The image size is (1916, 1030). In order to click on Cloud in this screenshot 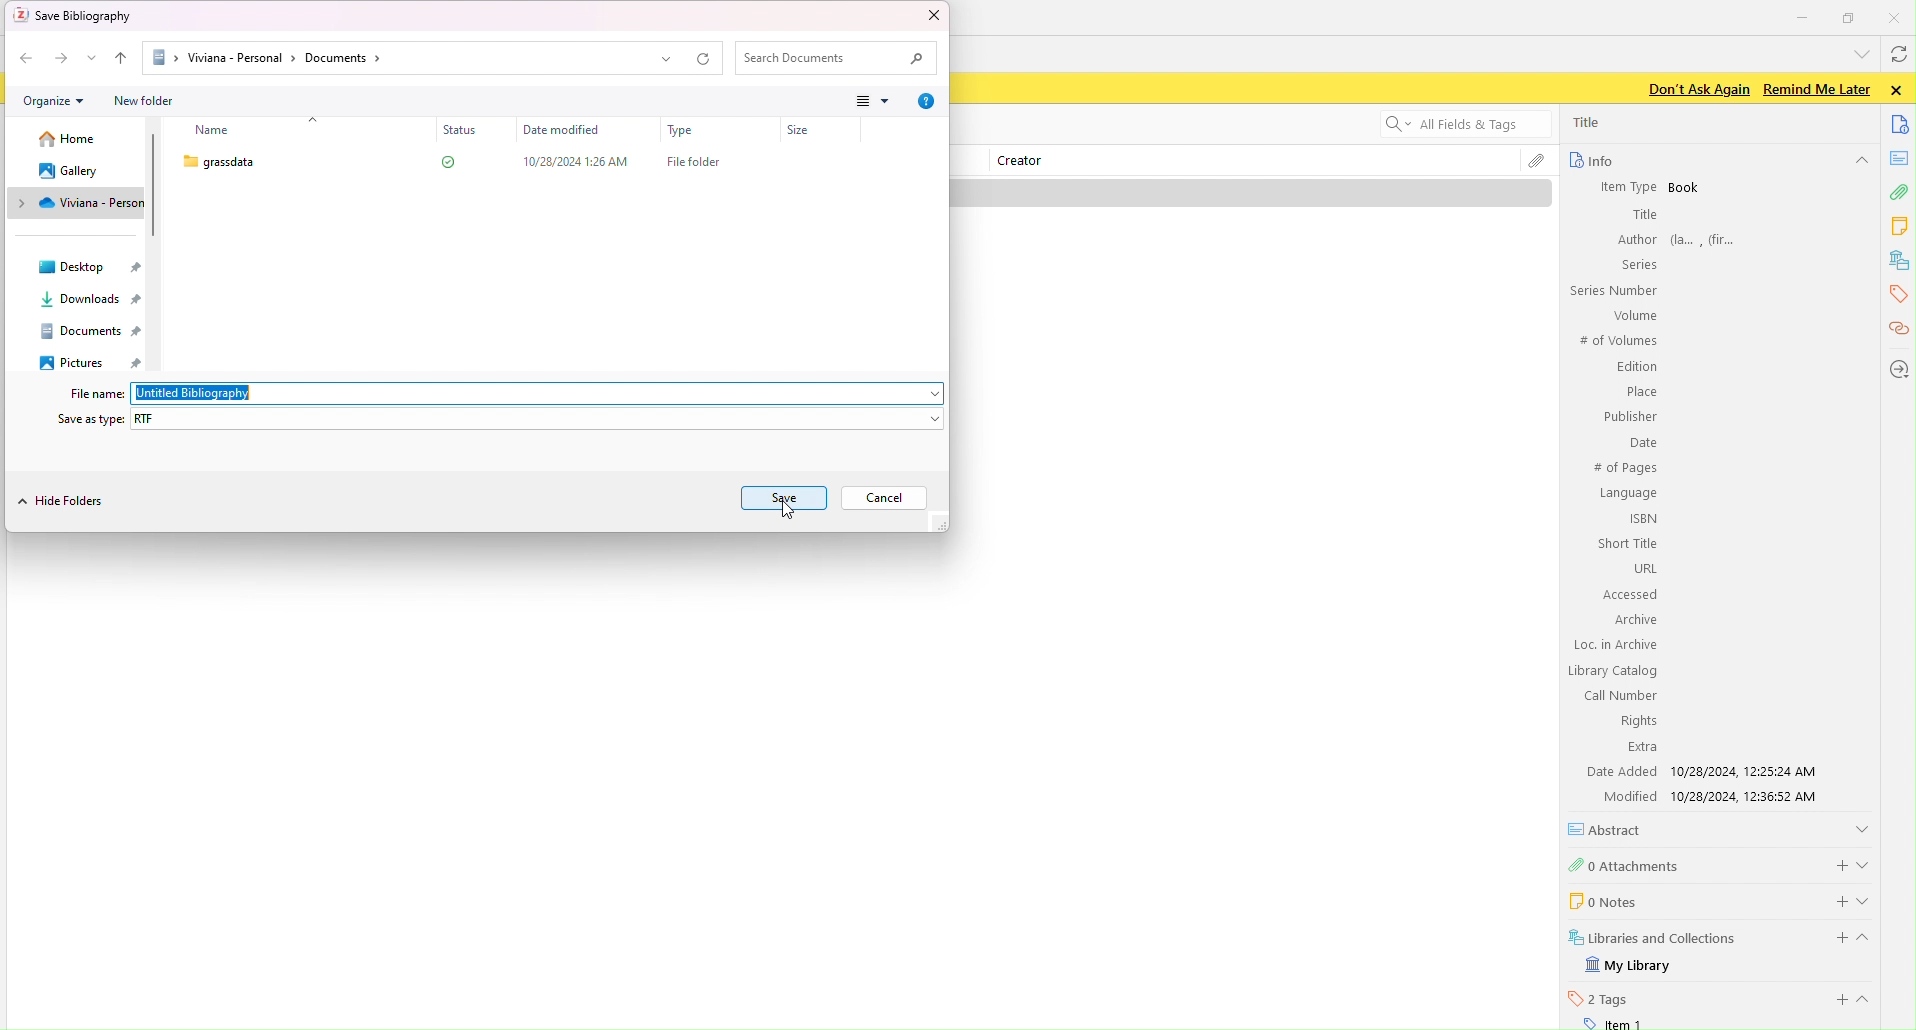, I will do `click(82, 202)`.